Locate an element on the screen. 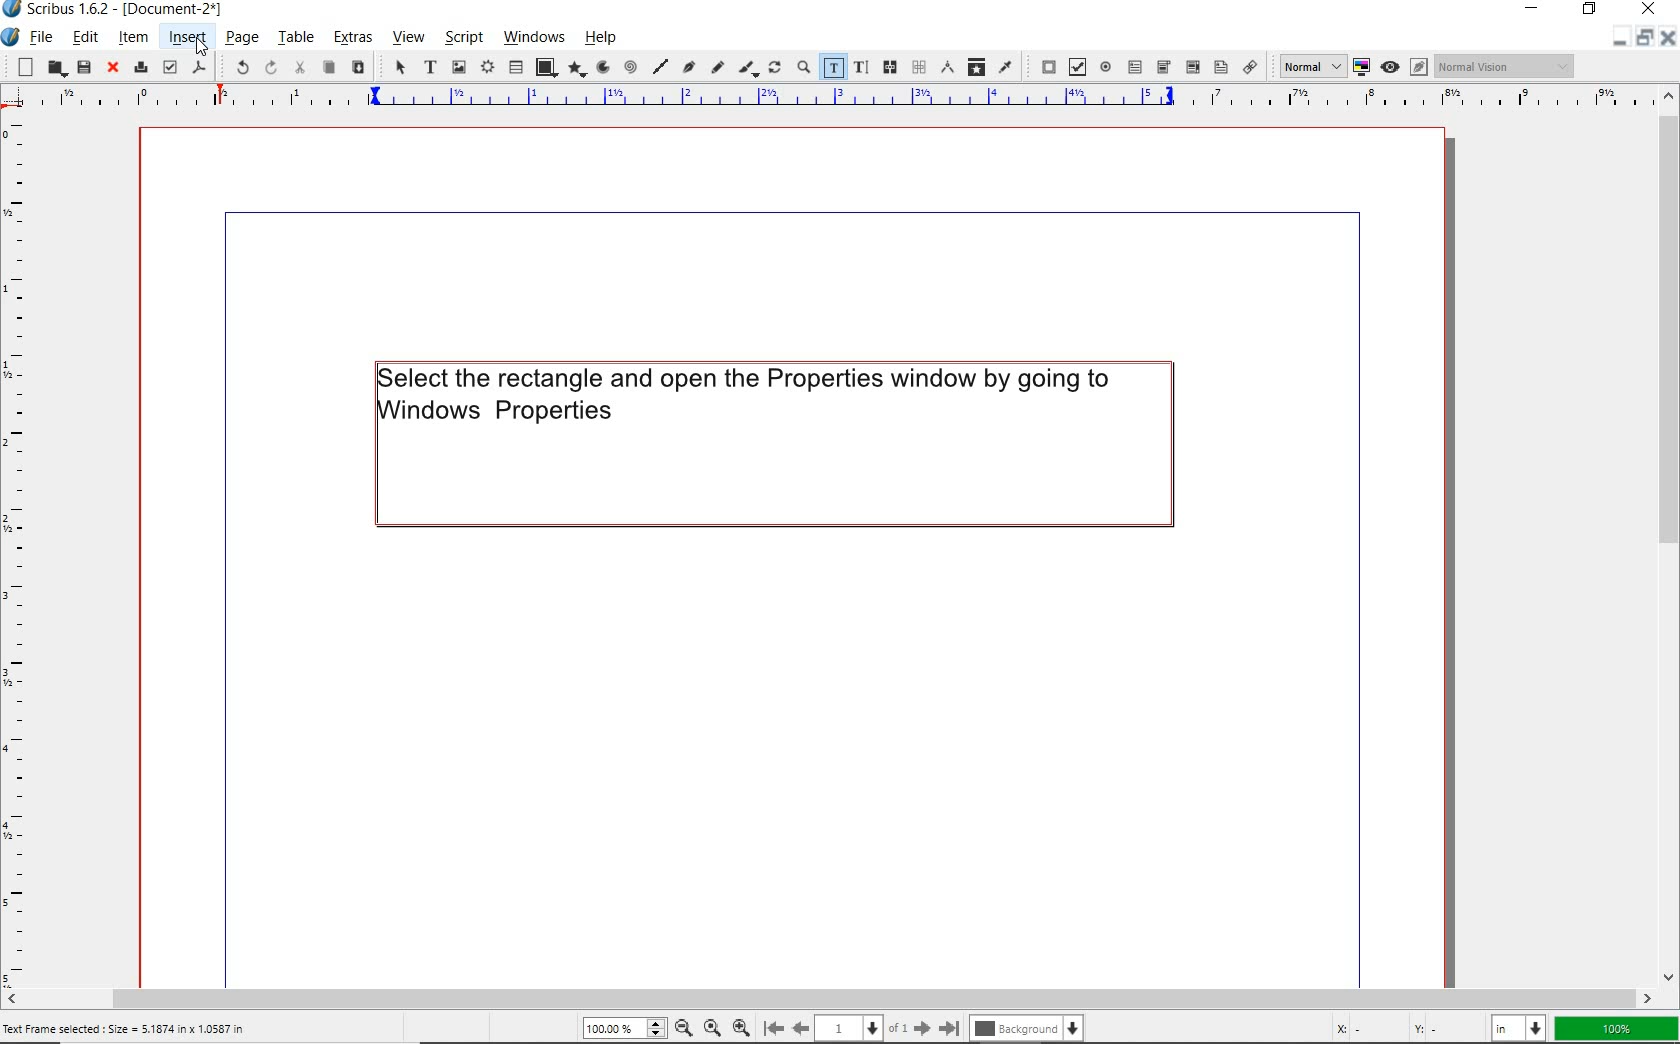 Image resolution: width=1680 pixels, height=1044 pixels. print is located at coordinates (139, 67).